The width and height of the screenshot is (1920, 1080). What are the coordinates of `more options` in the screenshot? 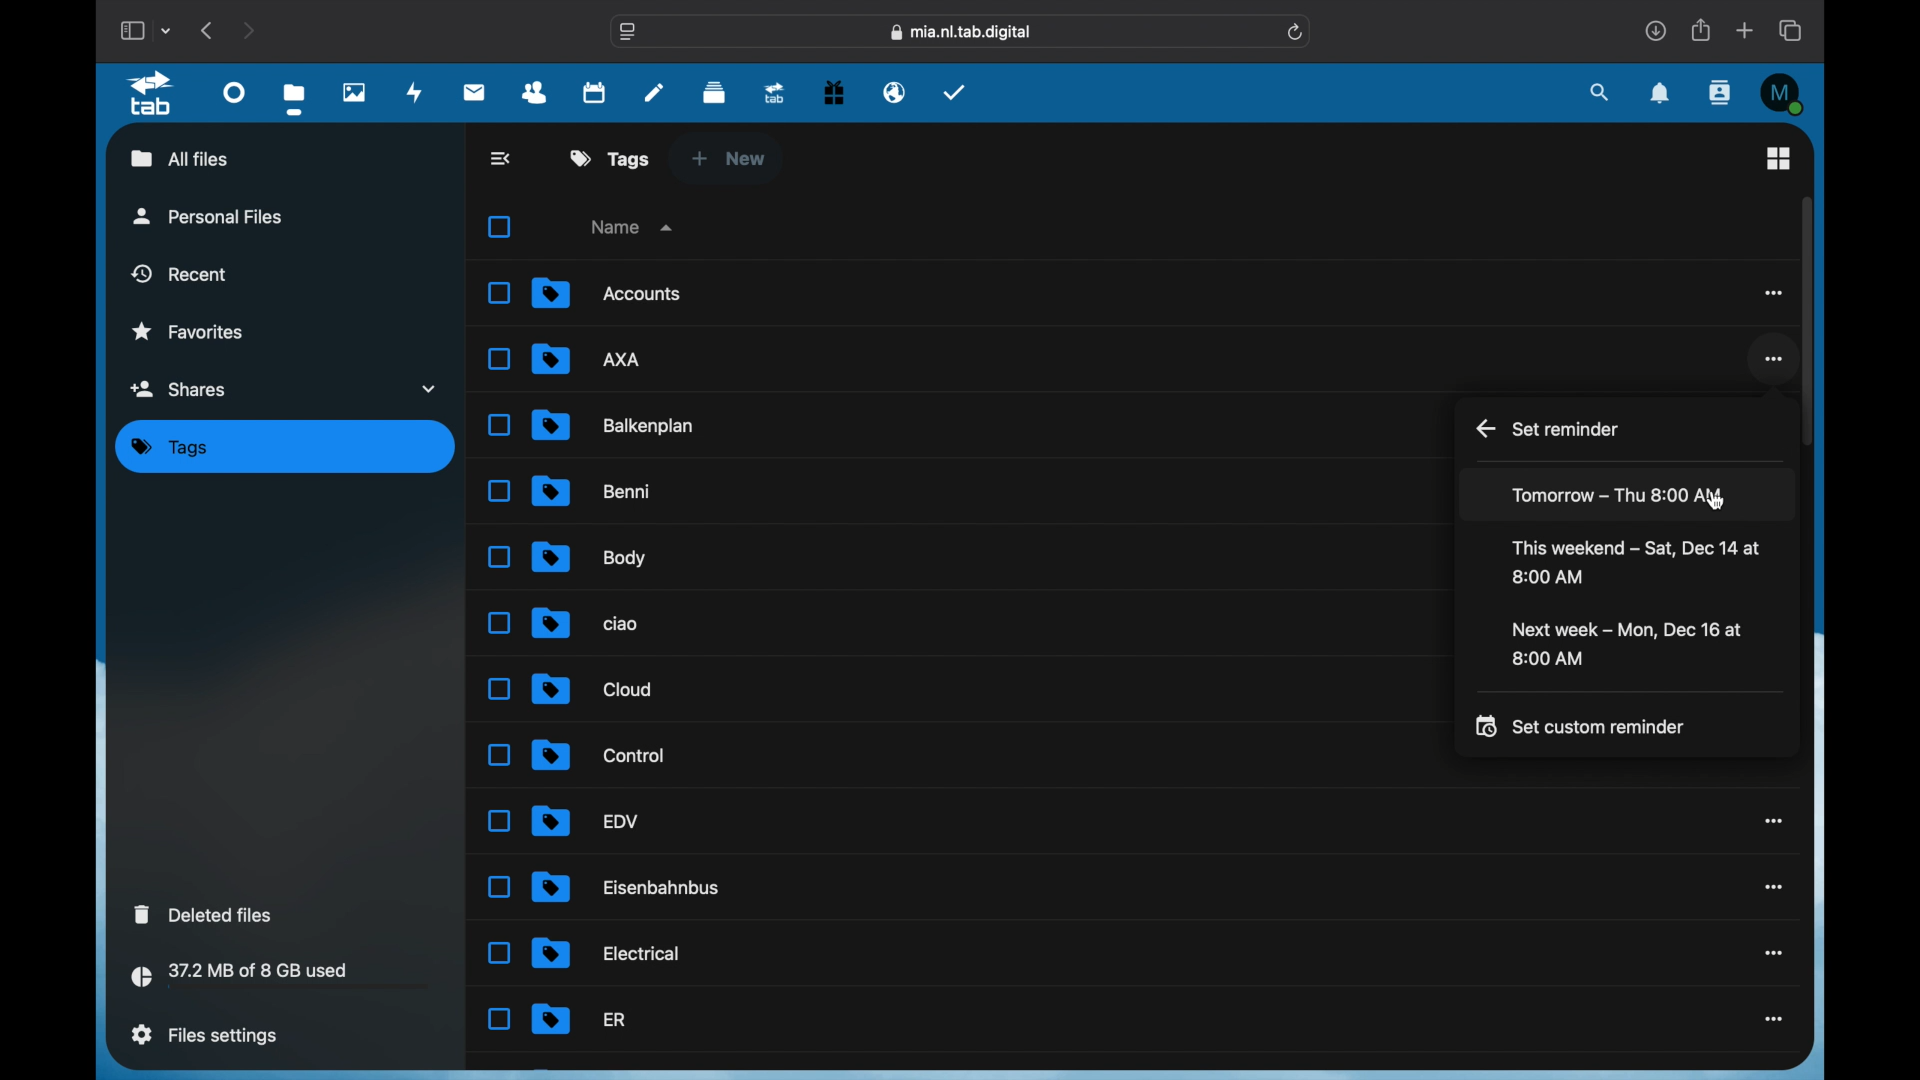 It's located at (1775, 887).